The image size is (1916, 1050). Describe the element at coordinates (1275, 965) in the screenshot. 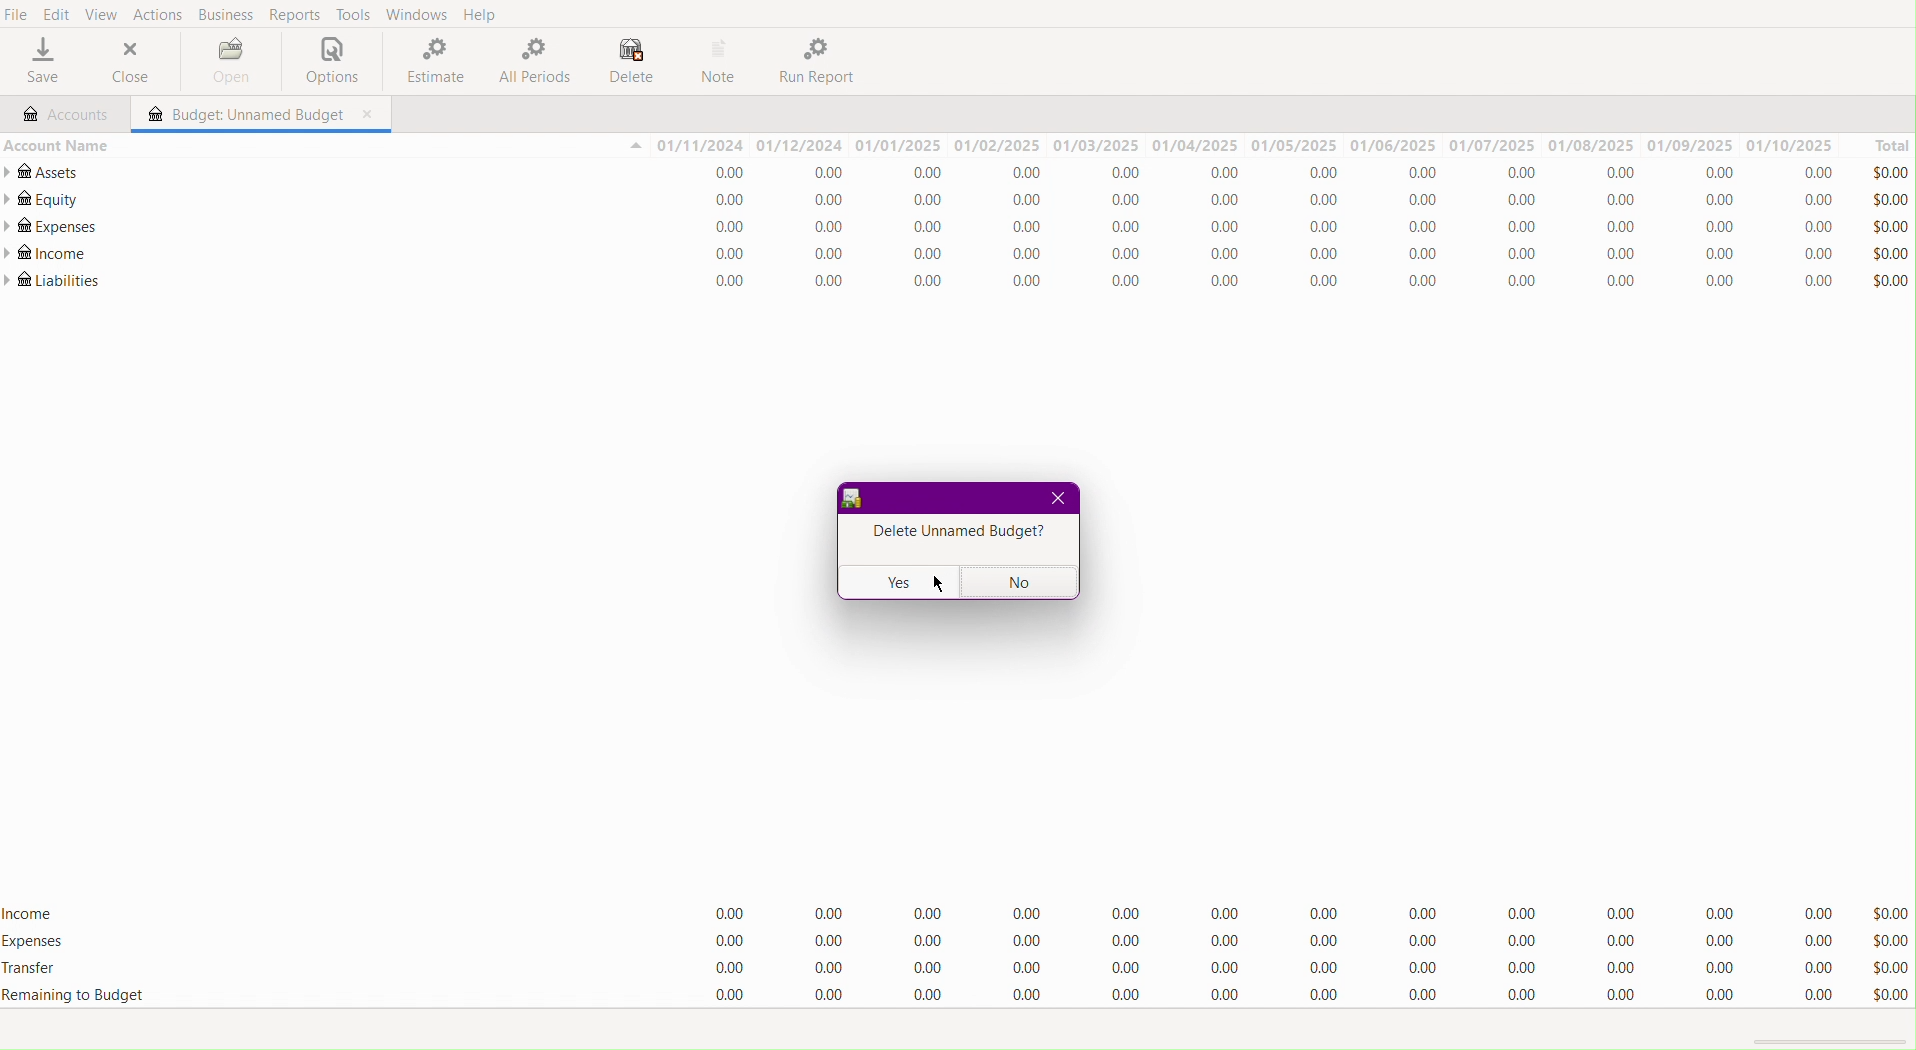

I see `Transfers` at that location.